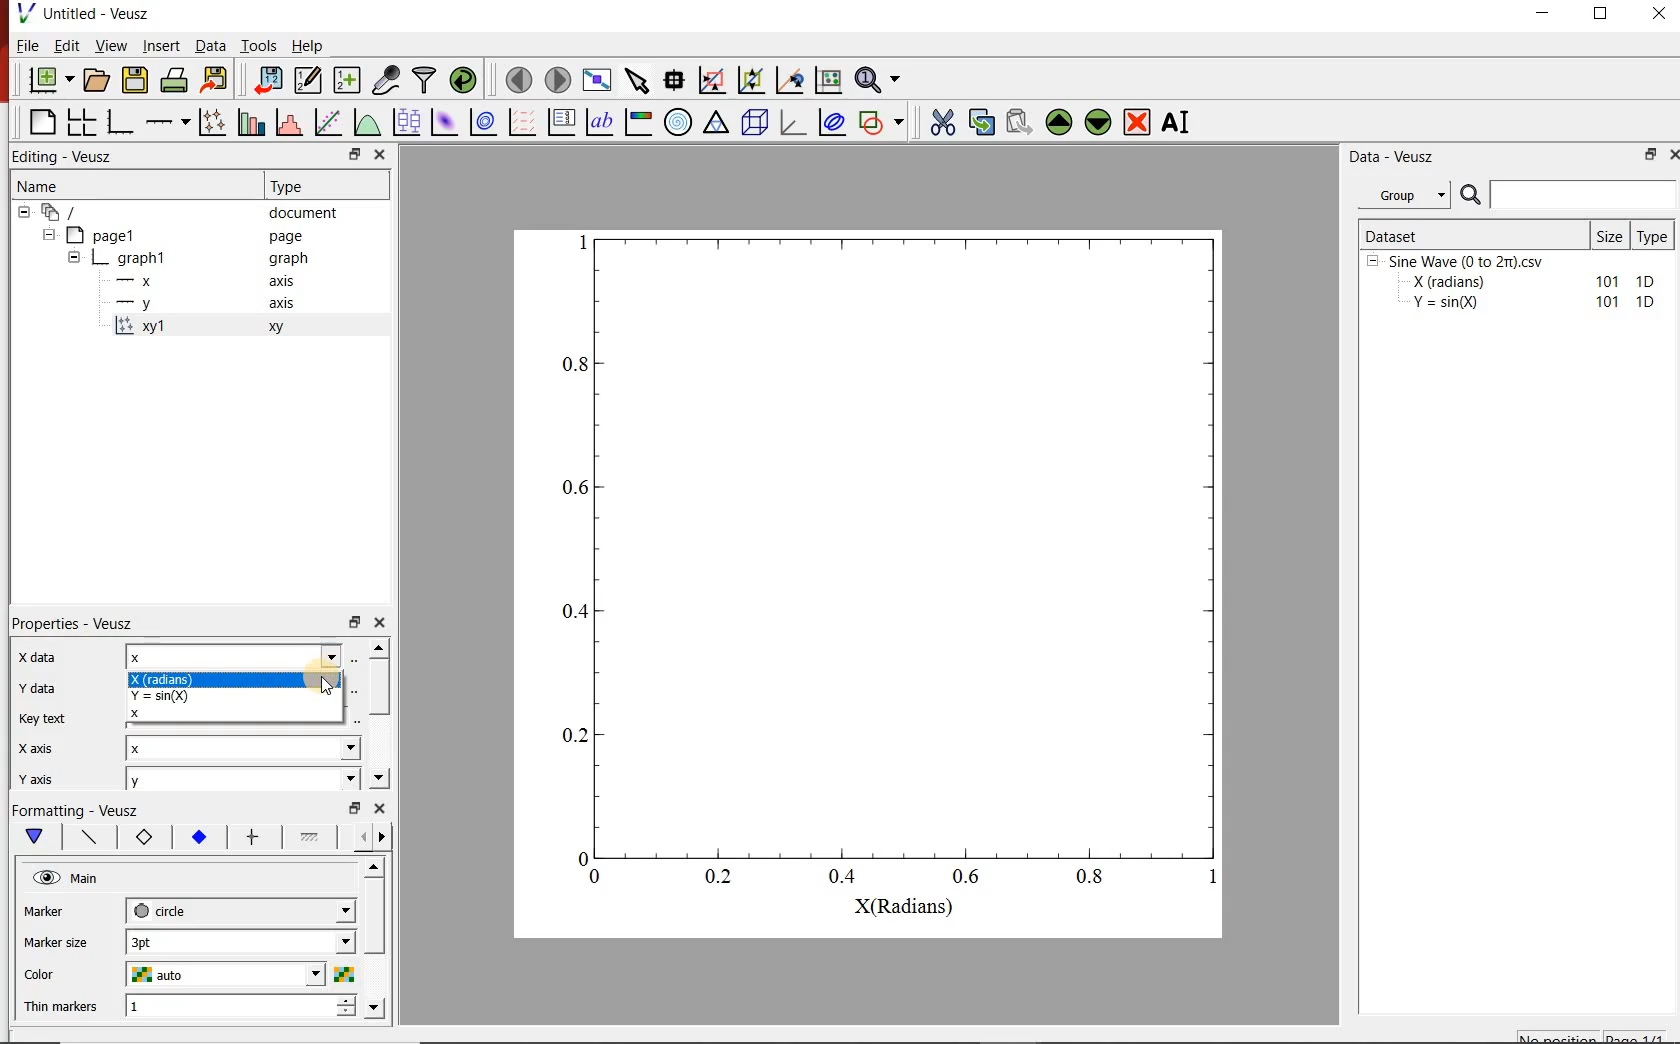 Image resolution: width=1680 pixels, height=1044 pixels. Describe the element at coordinates (1410, 195) in the screenshot. I see `Group` at that location.